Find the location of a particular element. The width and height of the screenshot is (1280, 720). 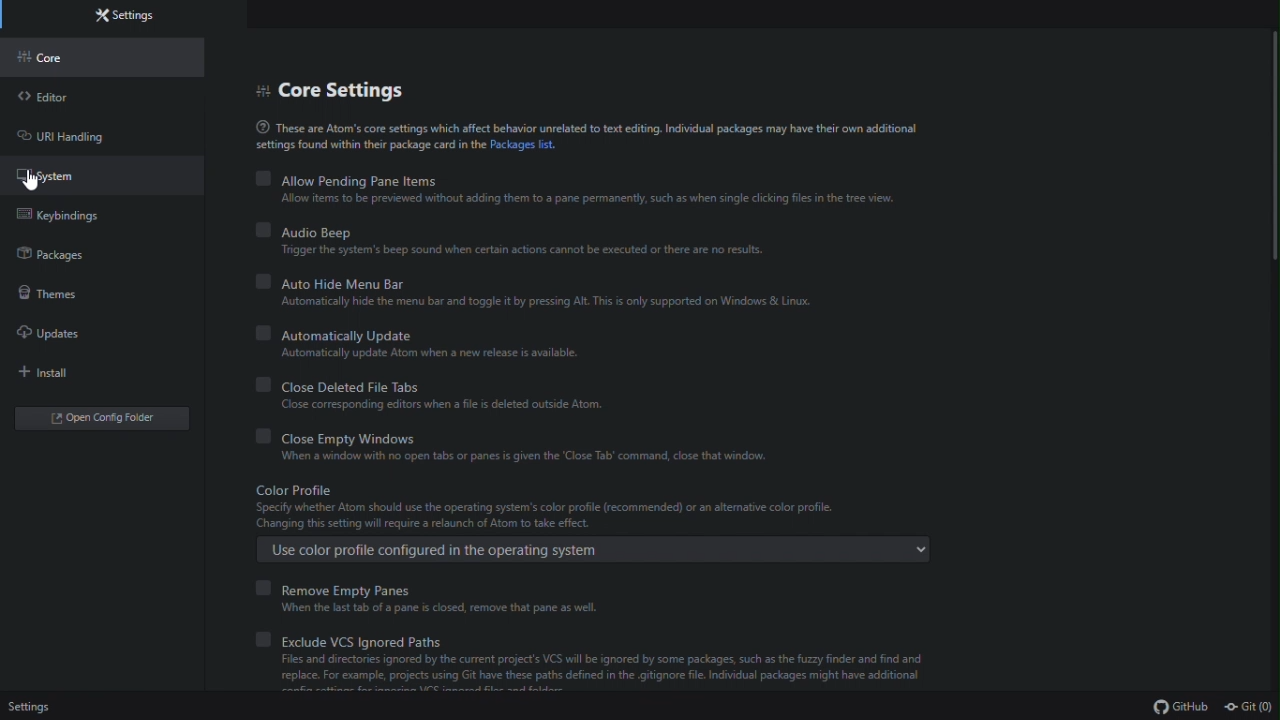

Install  is located at coordinates (59, 376).